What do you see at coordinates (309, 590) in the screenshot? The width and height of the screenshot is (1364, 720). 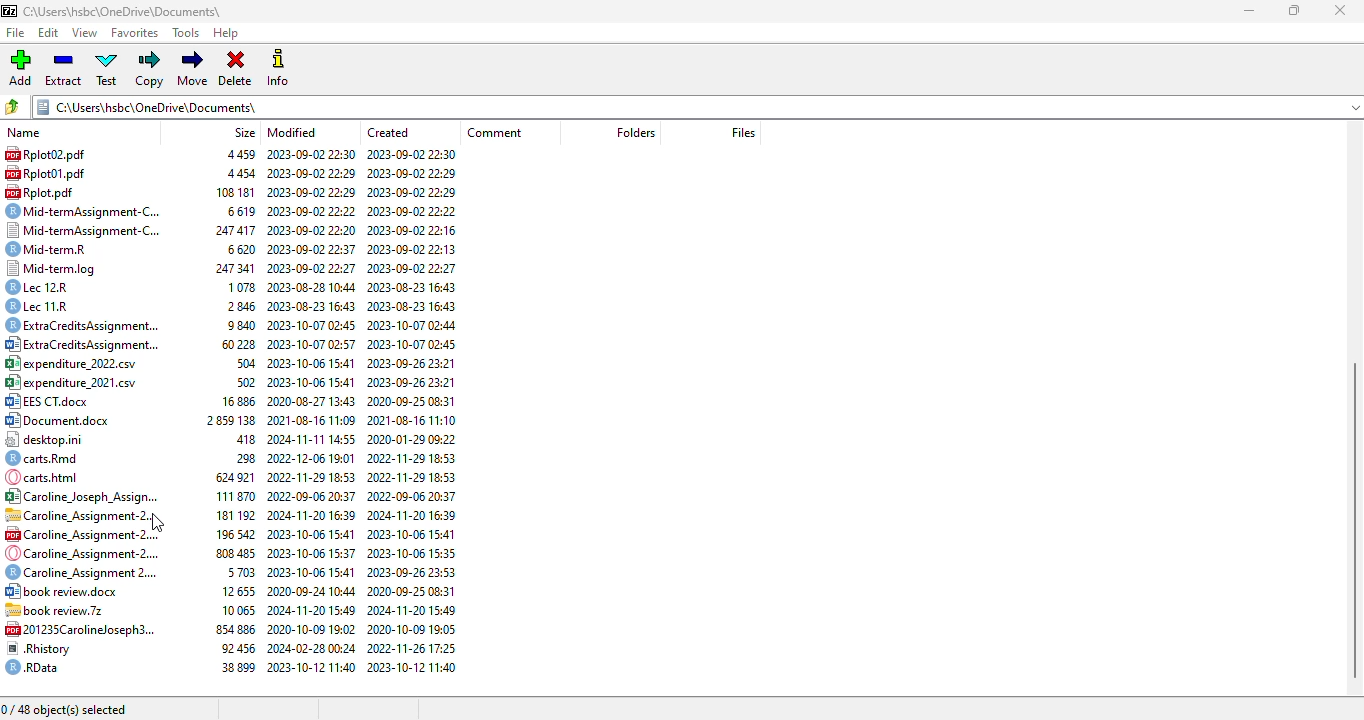 I see `2020-09-24 10:44` at bounding box center [309, 590].